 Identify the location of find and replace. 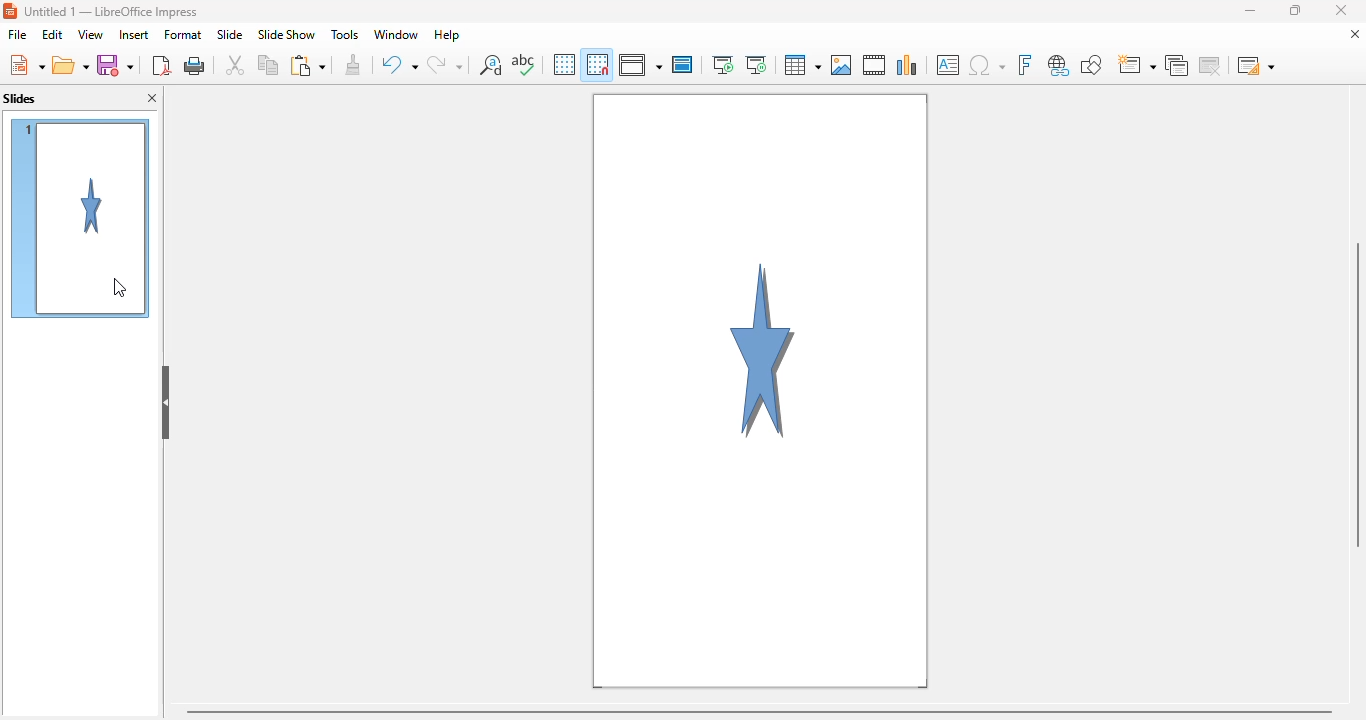
(491, 65).